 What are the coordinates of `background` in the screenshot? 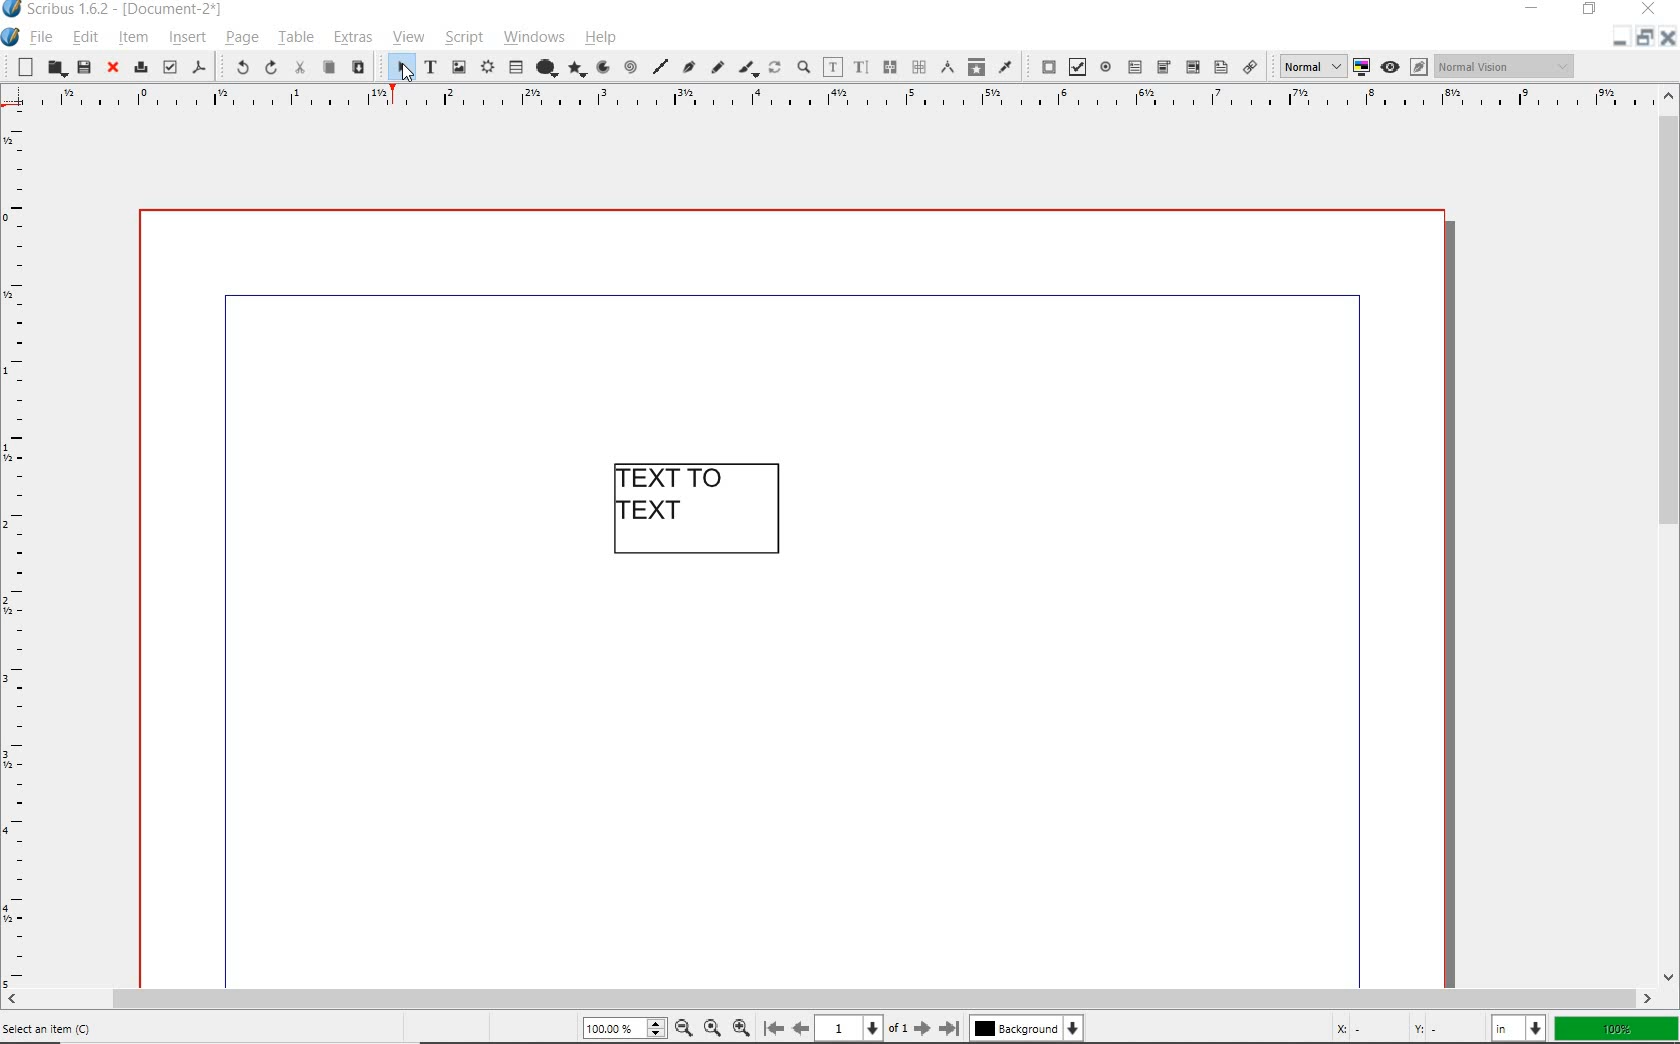 It's located at (1035, 1028).